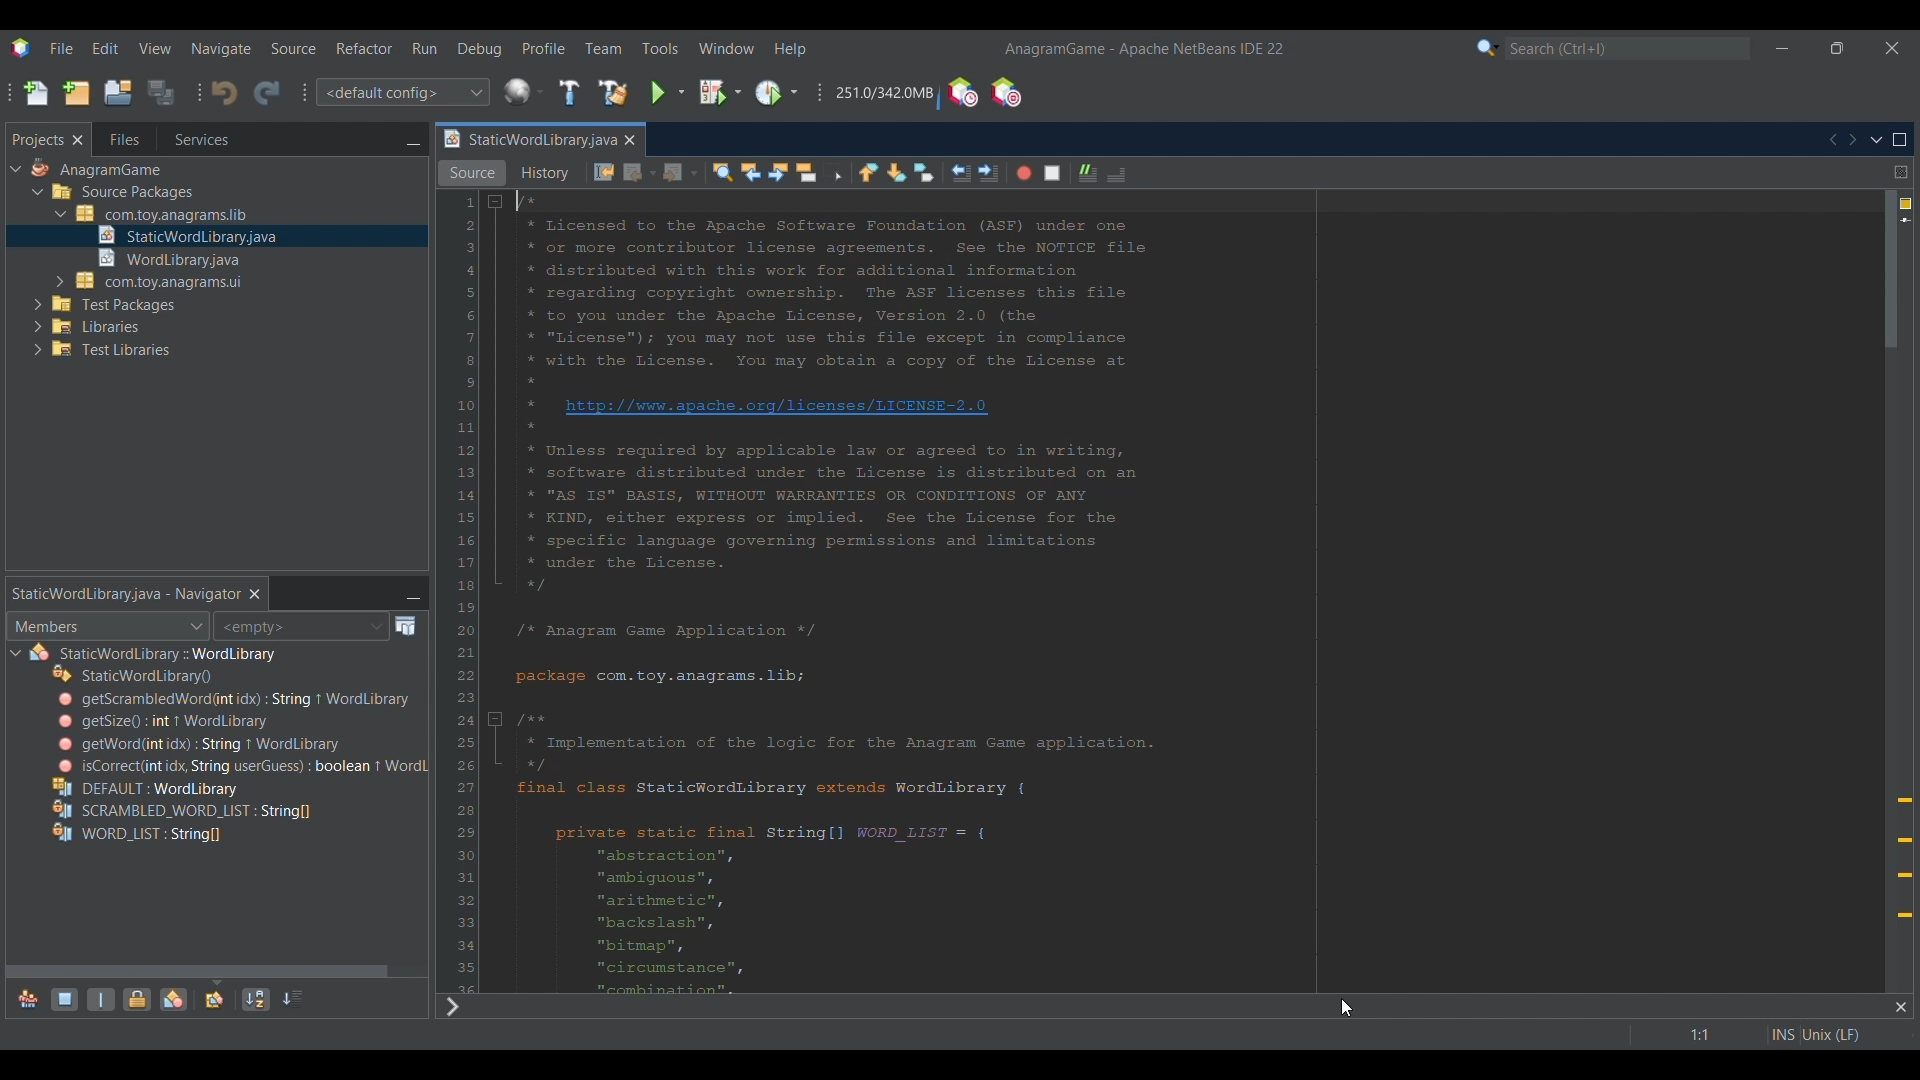  I want to click on Start macro recording, so click(1024, 173).